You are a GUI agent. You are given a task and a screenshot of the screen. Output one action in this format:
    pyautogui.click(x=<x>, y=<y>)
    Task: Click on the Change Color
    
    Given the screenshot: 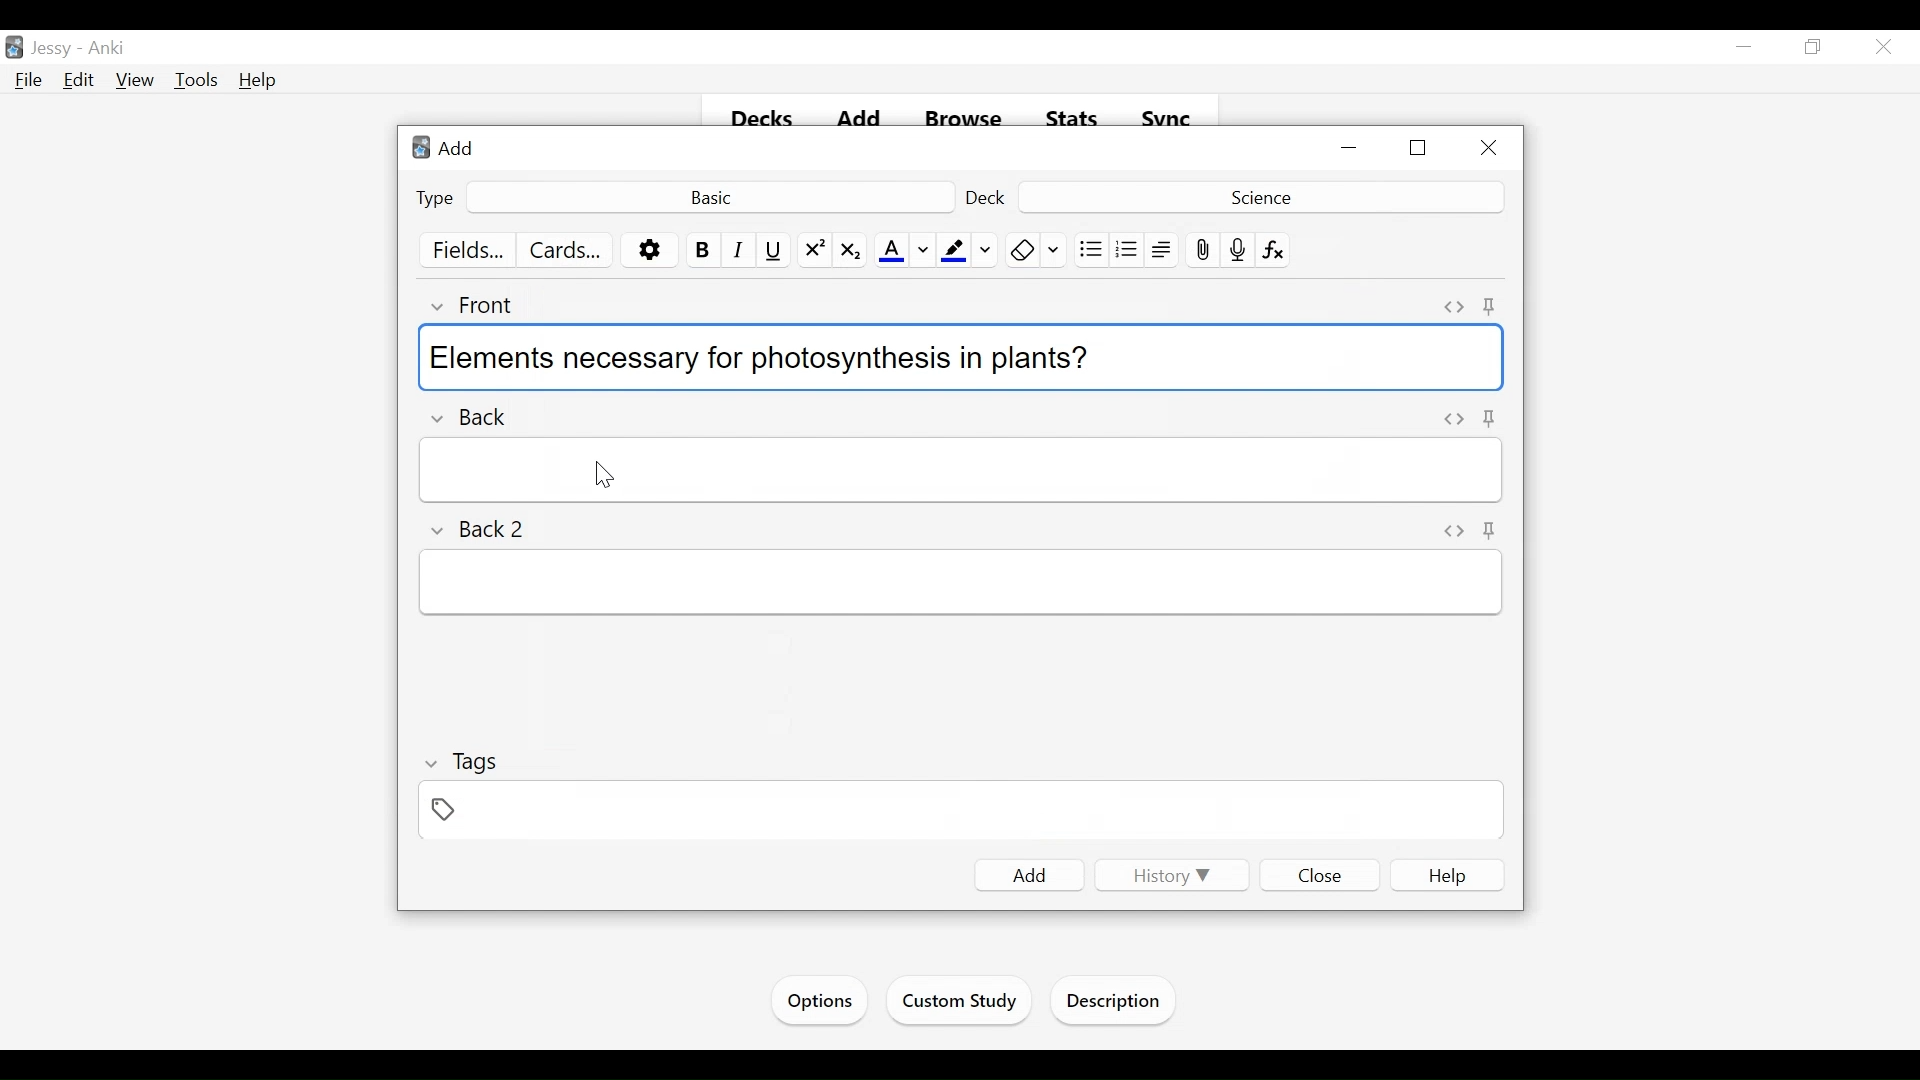 What is the action you would take?
    pyautogui.click(x=986, y=250)
    